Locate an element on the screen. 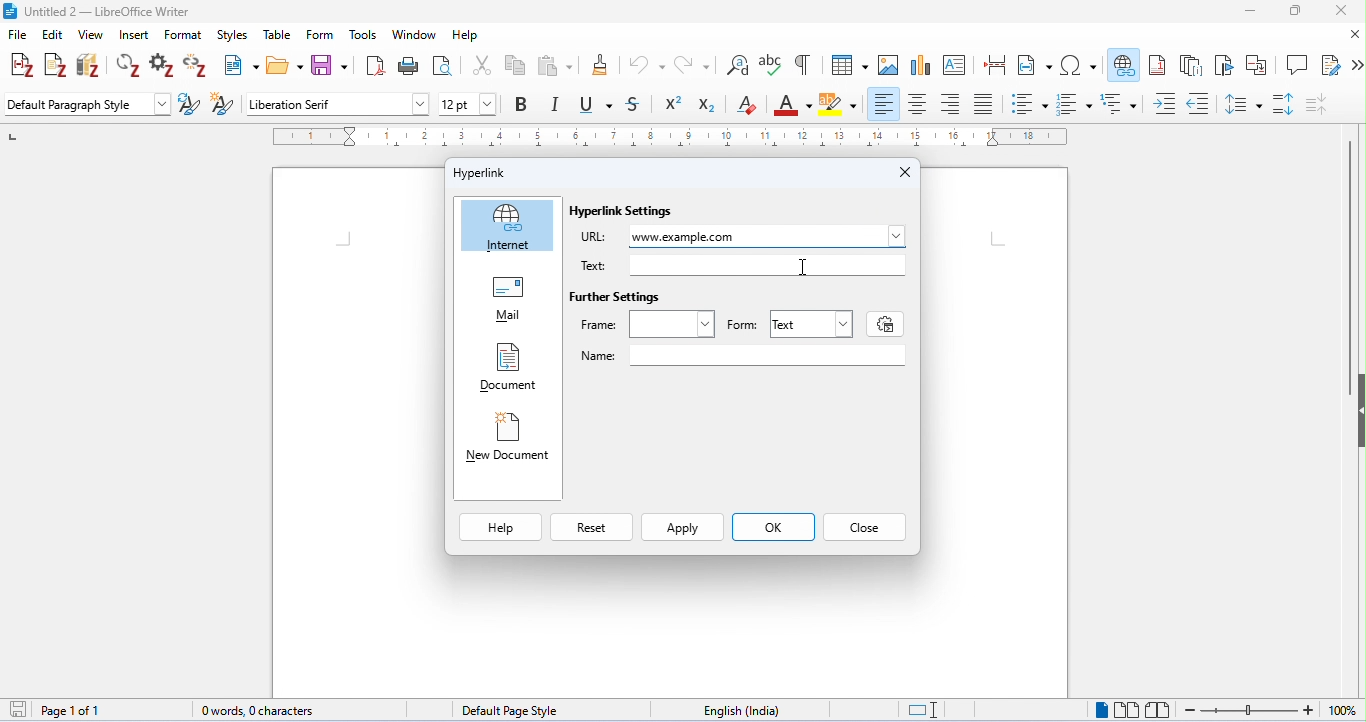 The width and height of the screenshot is (1366, 722). Text is located at coordinates (813, 323).